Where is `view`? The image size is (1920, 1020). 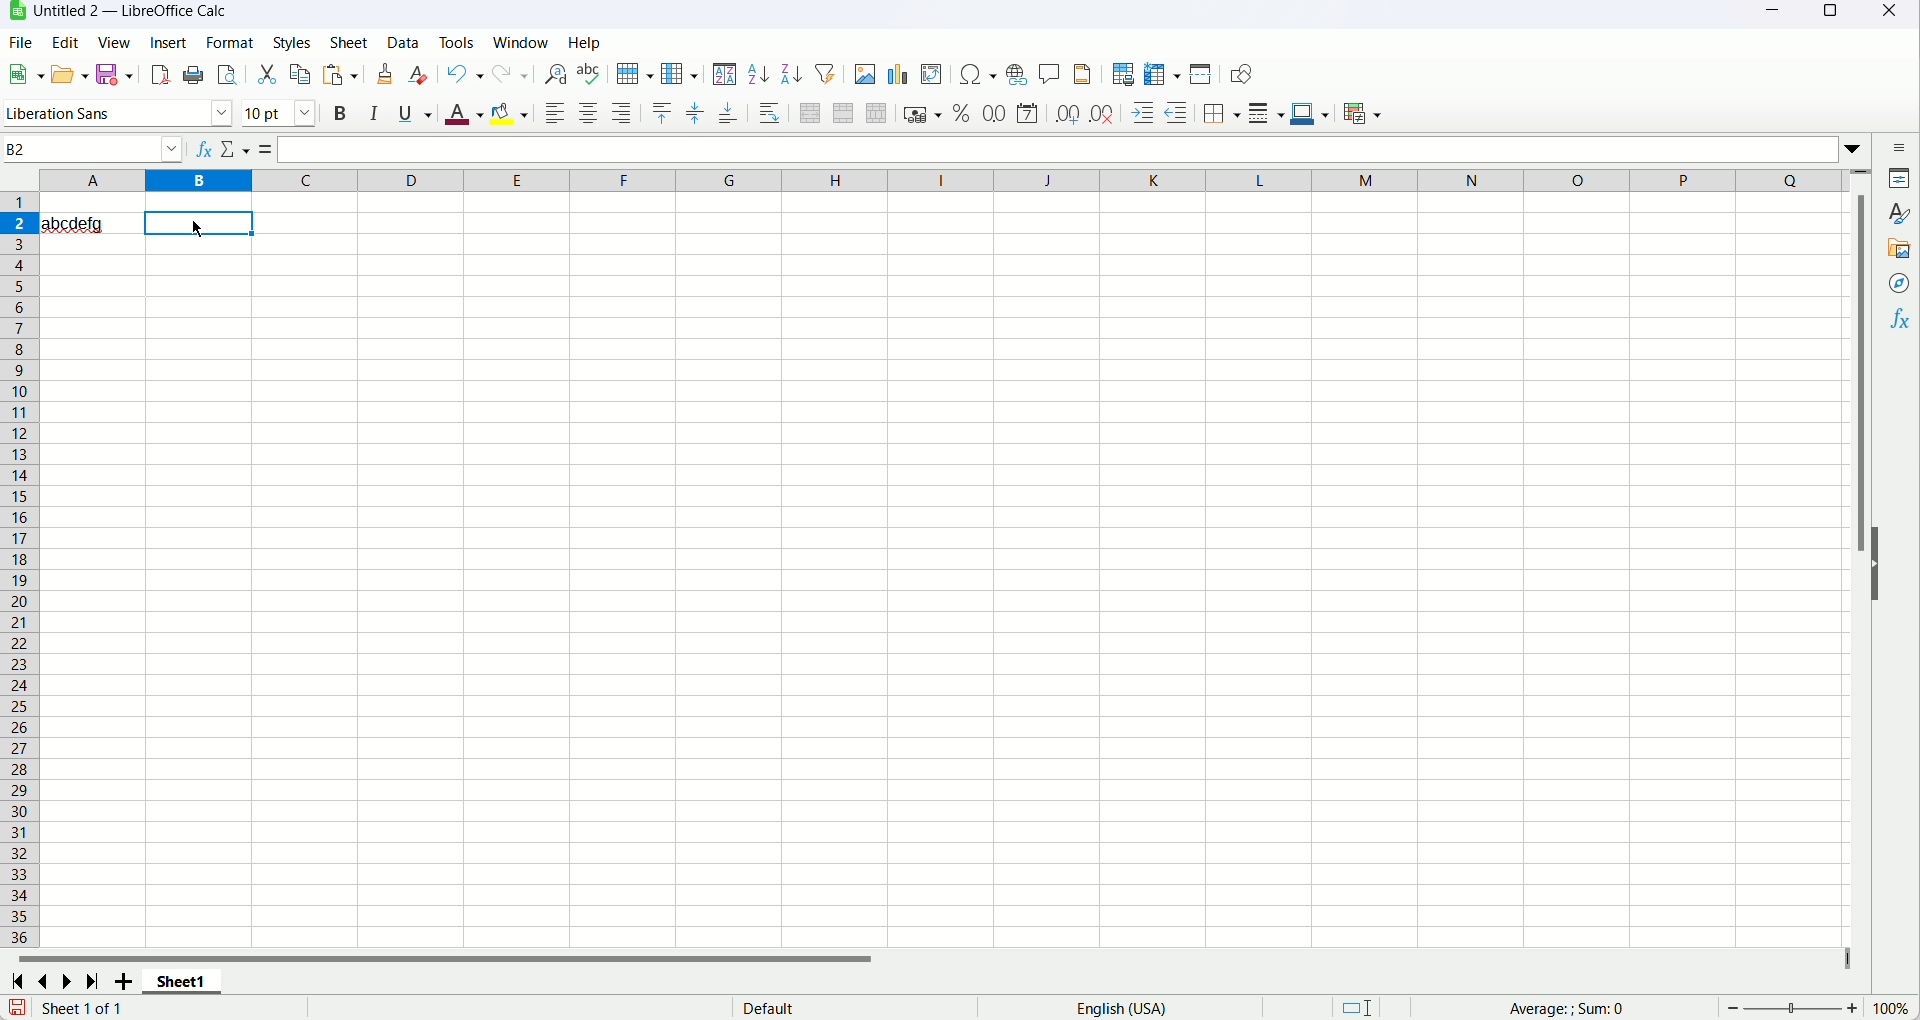
view is located at coordinates (115, 41).